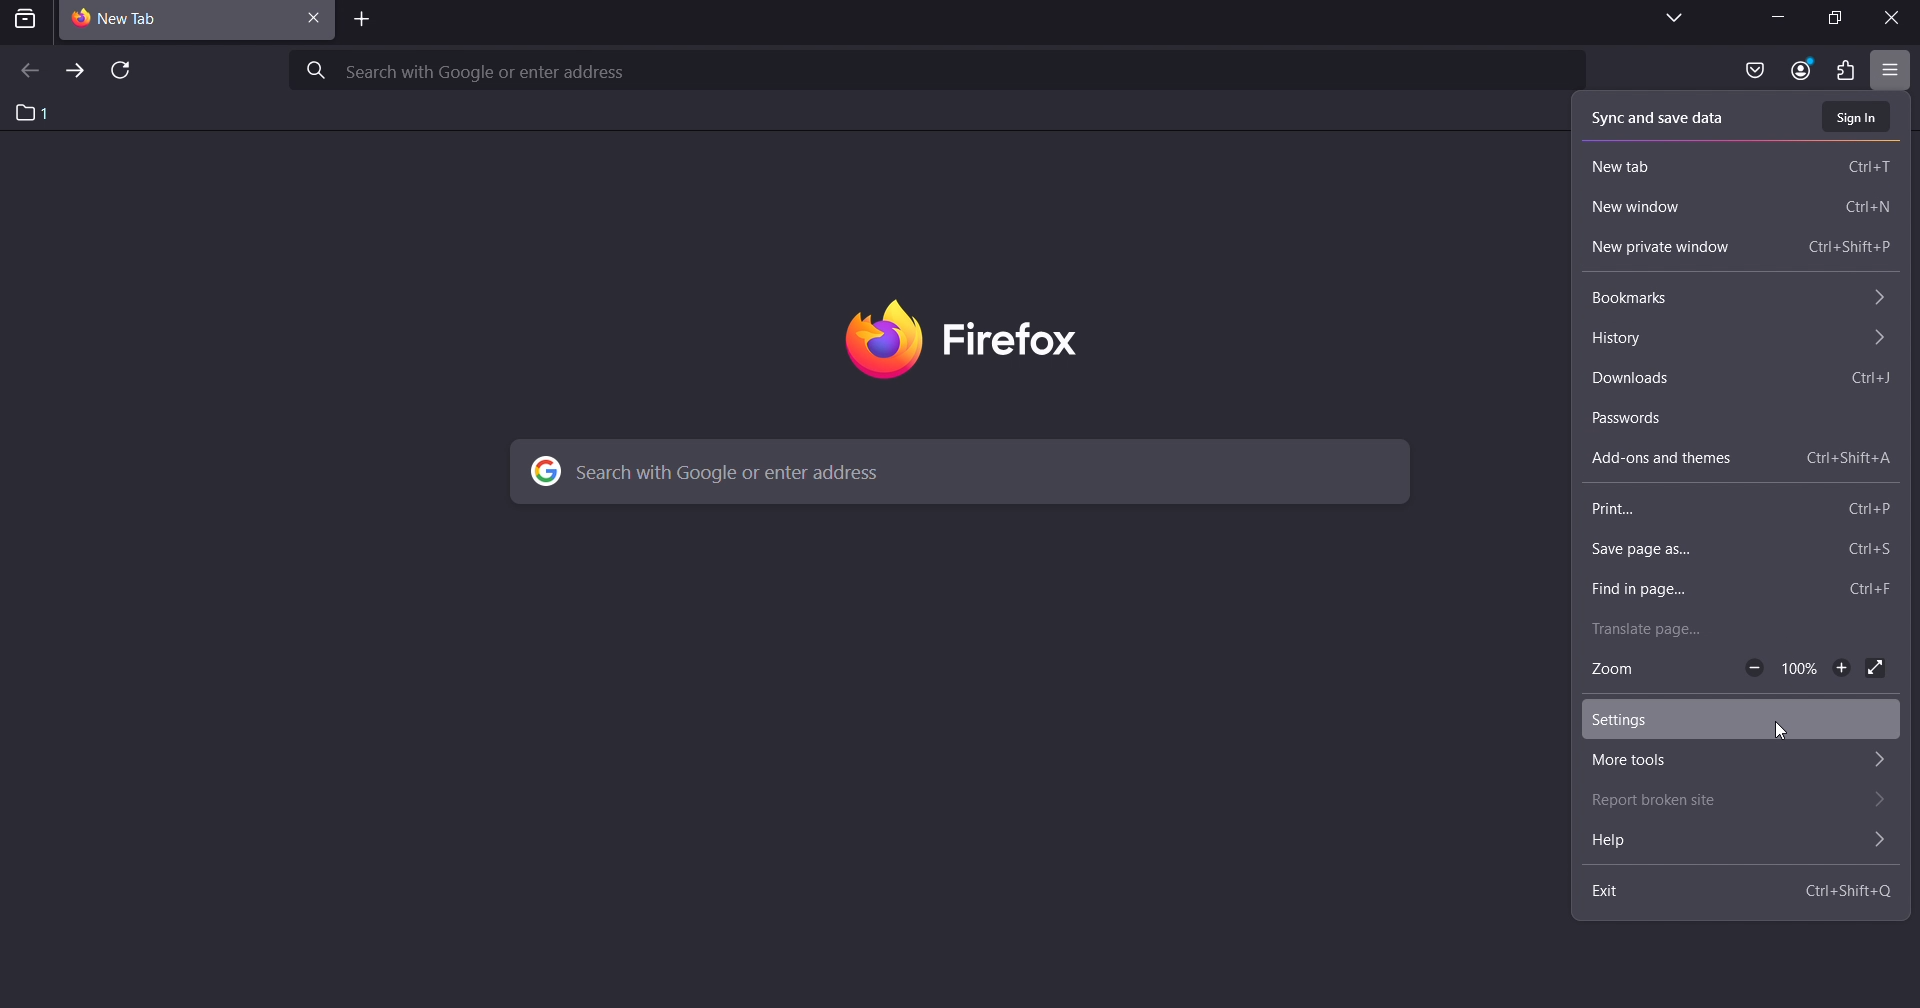 Image resolution: width=1920 pixels, height=1008 pixels. I want to click on search tab, so click(26, 19).